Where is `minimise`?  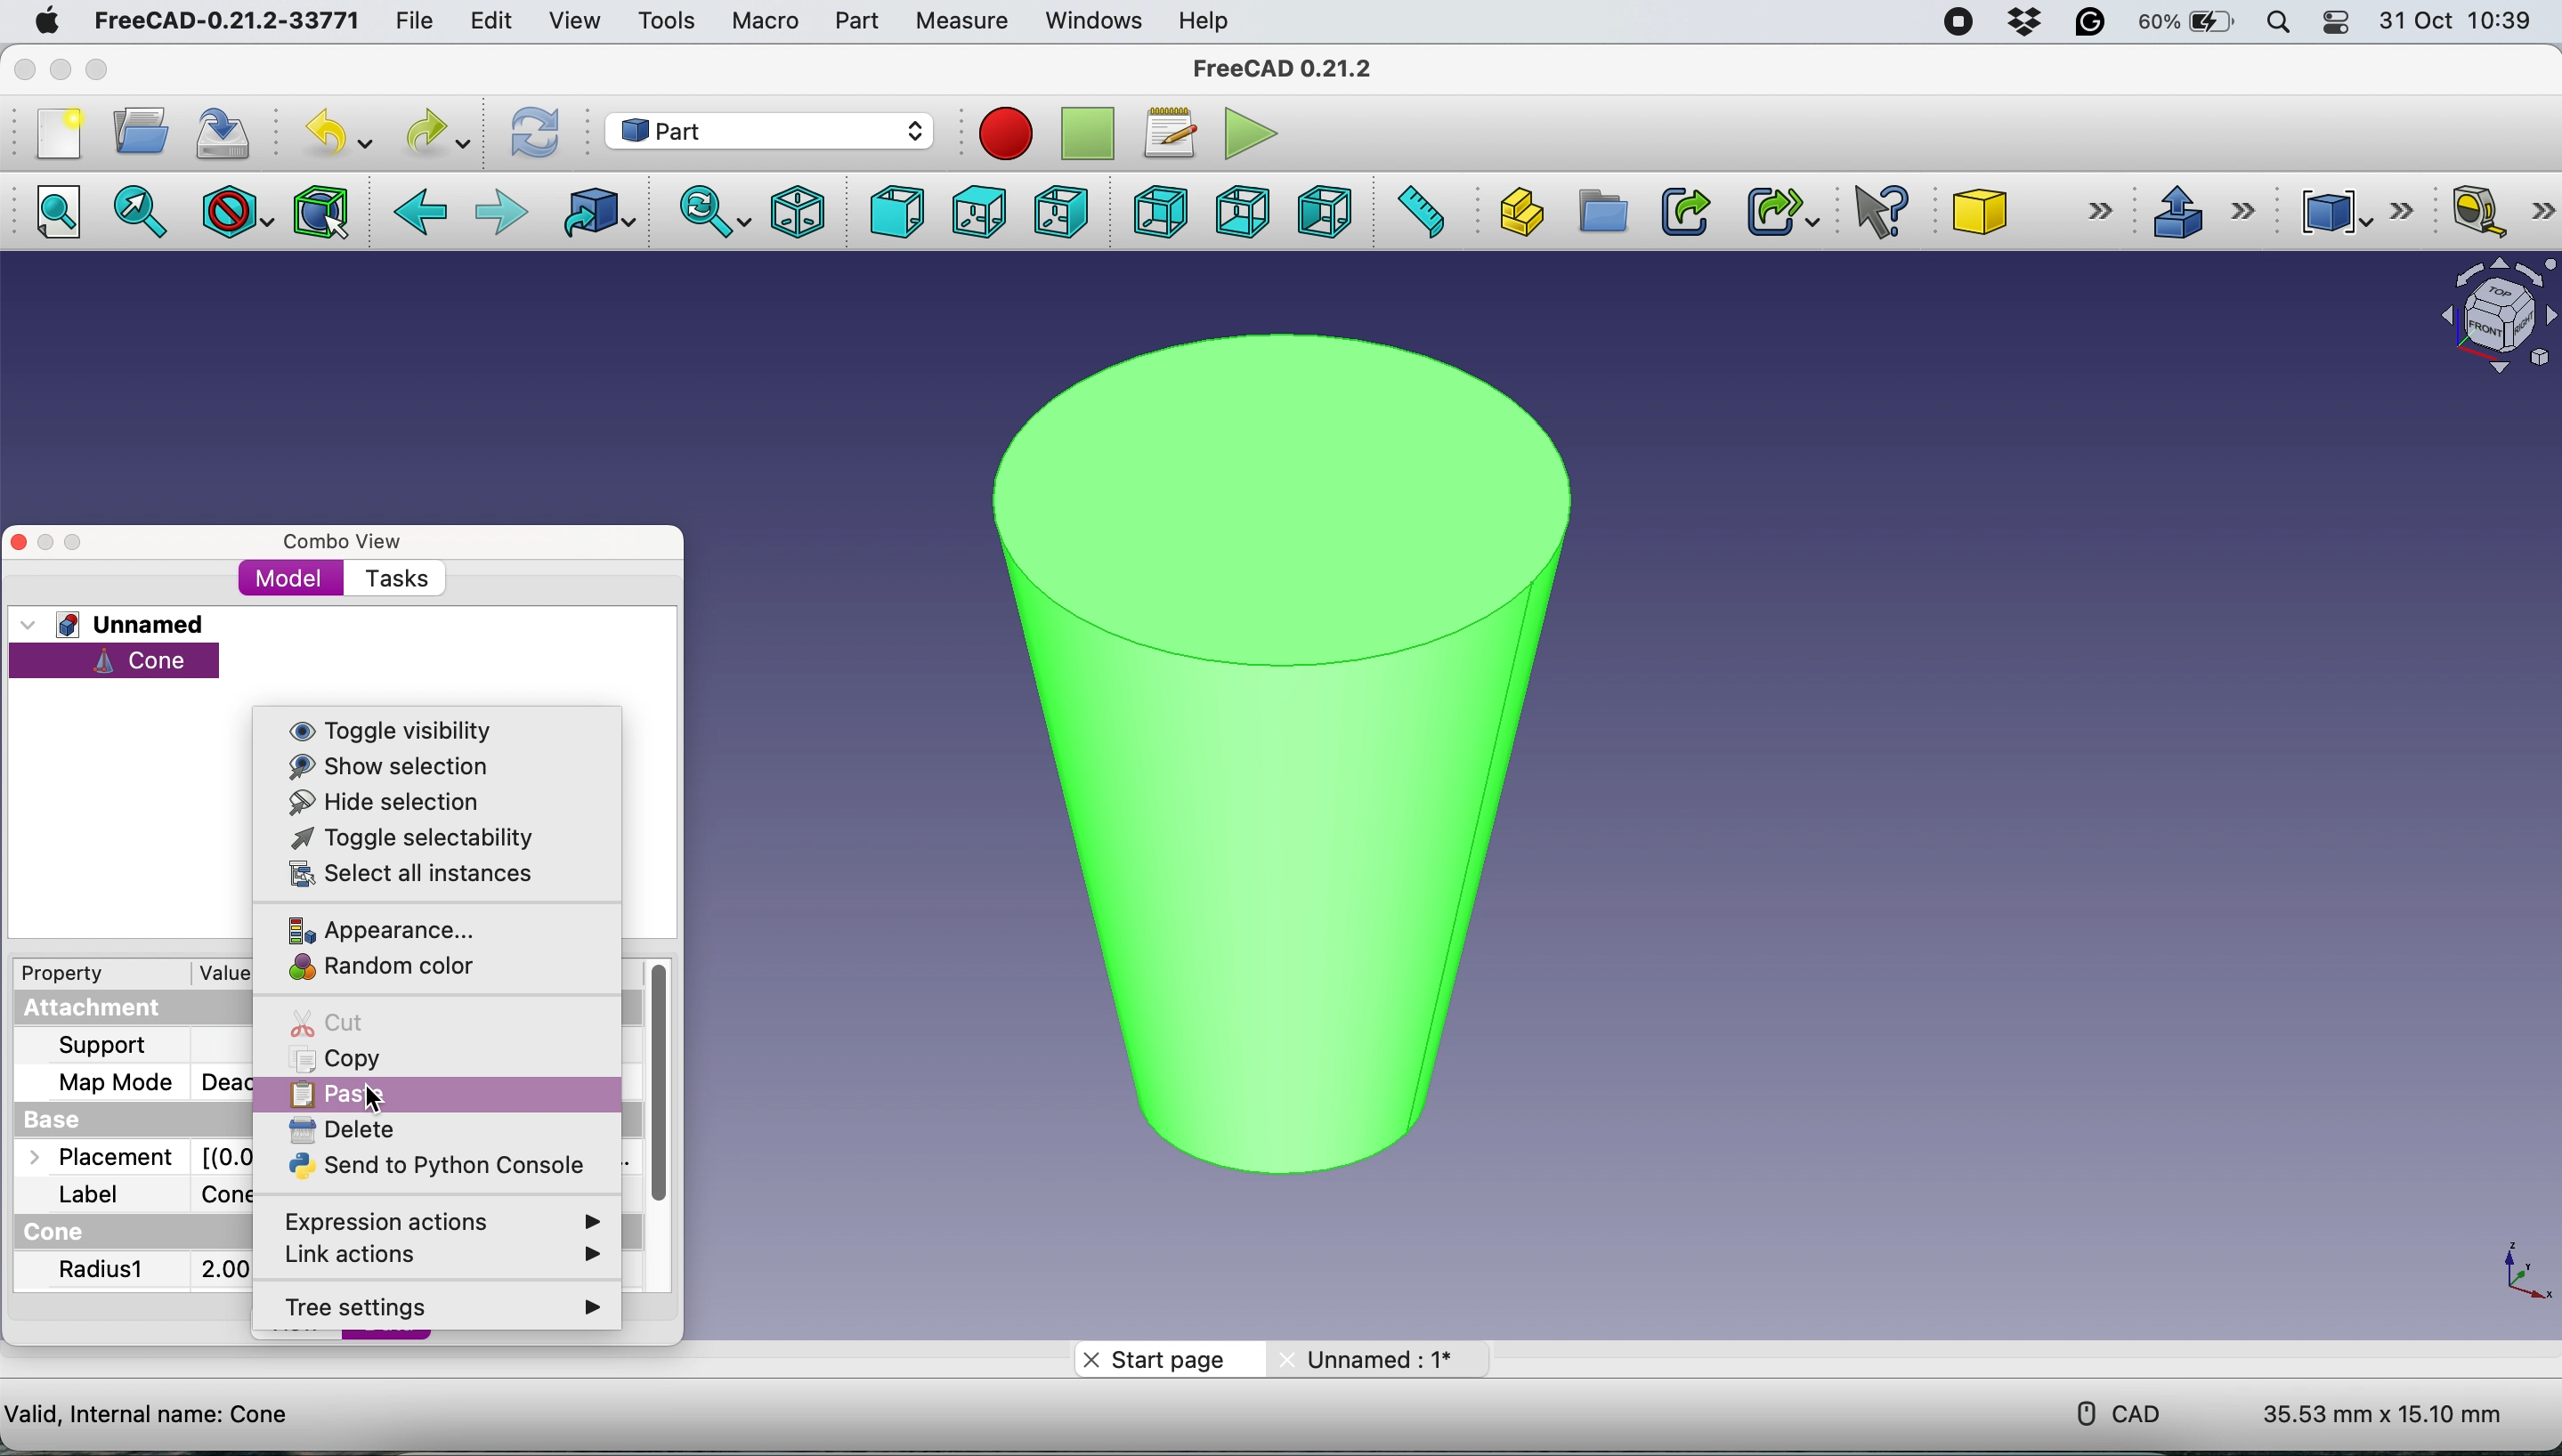
minimise is located at coordinates (60, 68).